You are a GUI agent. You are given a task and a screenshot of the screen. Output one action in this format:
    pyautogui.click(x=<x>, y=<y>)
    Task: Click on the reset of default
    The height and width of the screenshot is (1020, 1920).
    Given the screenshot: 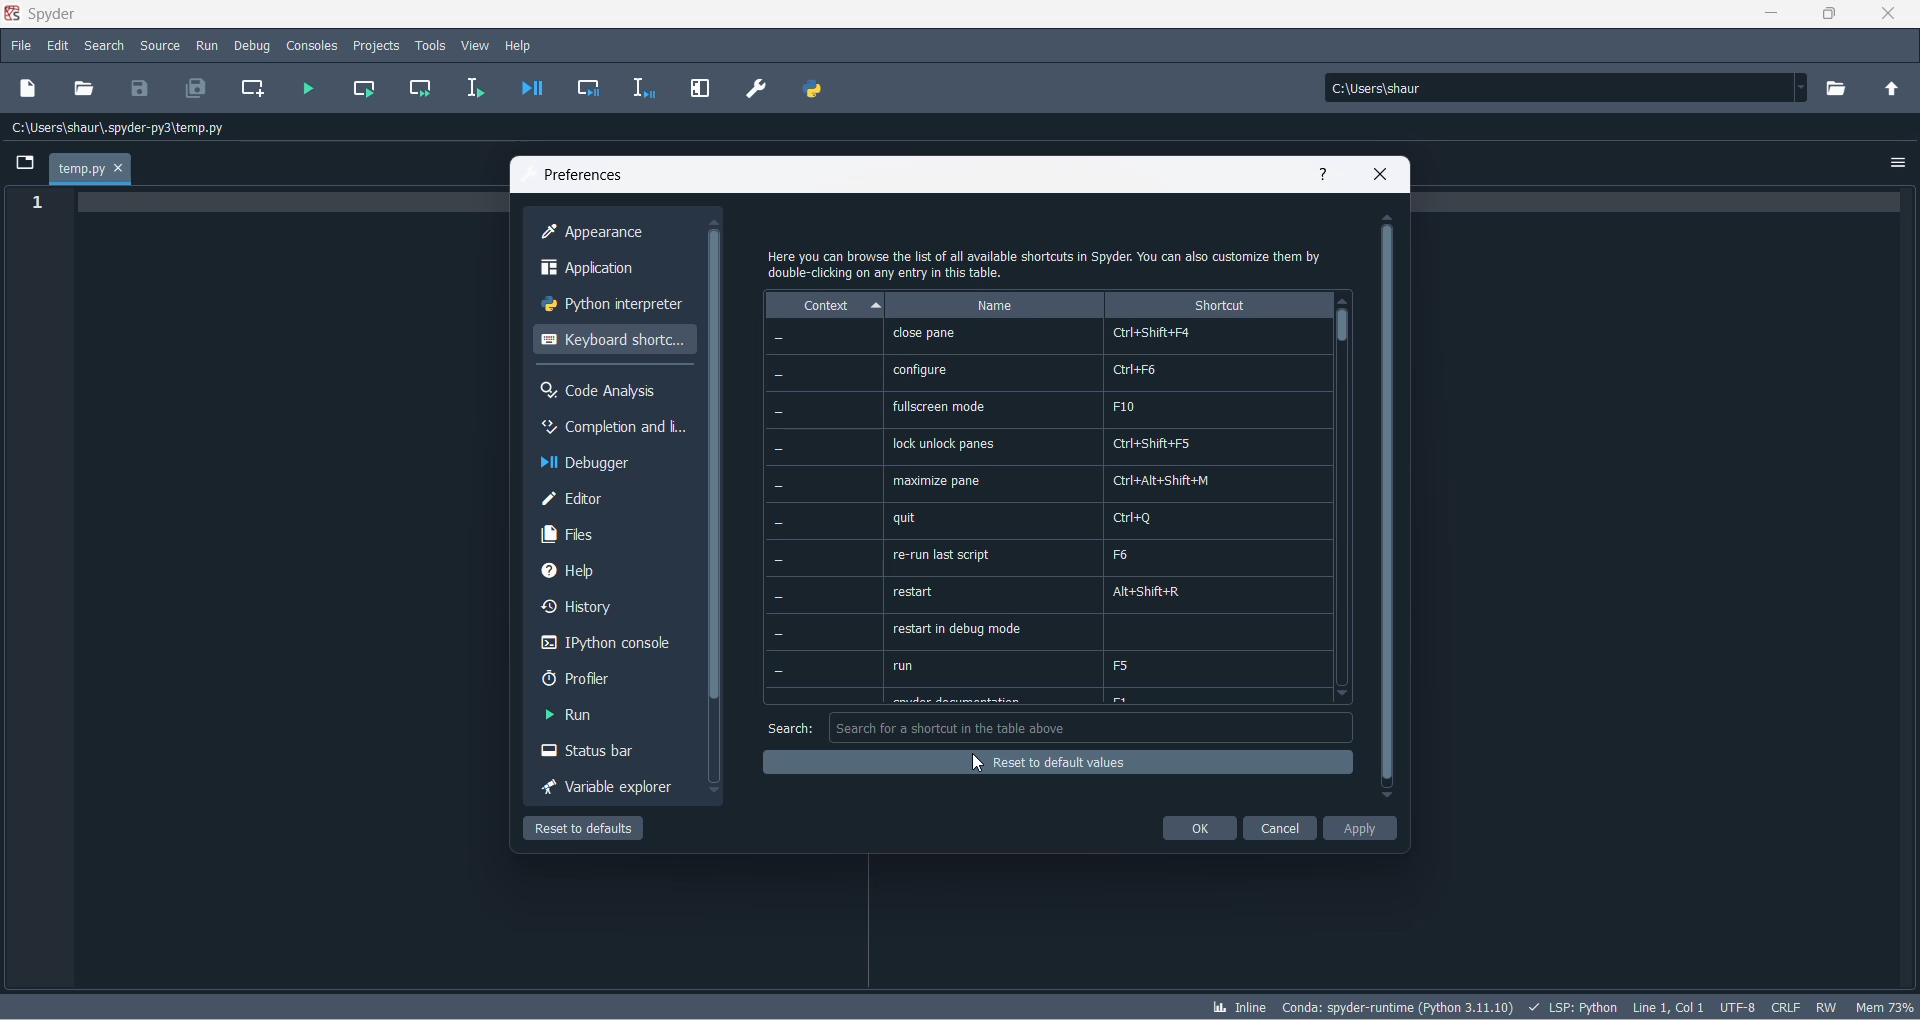 What is the action you would take?
    pyautogui.click(x=1058, y=762)
    